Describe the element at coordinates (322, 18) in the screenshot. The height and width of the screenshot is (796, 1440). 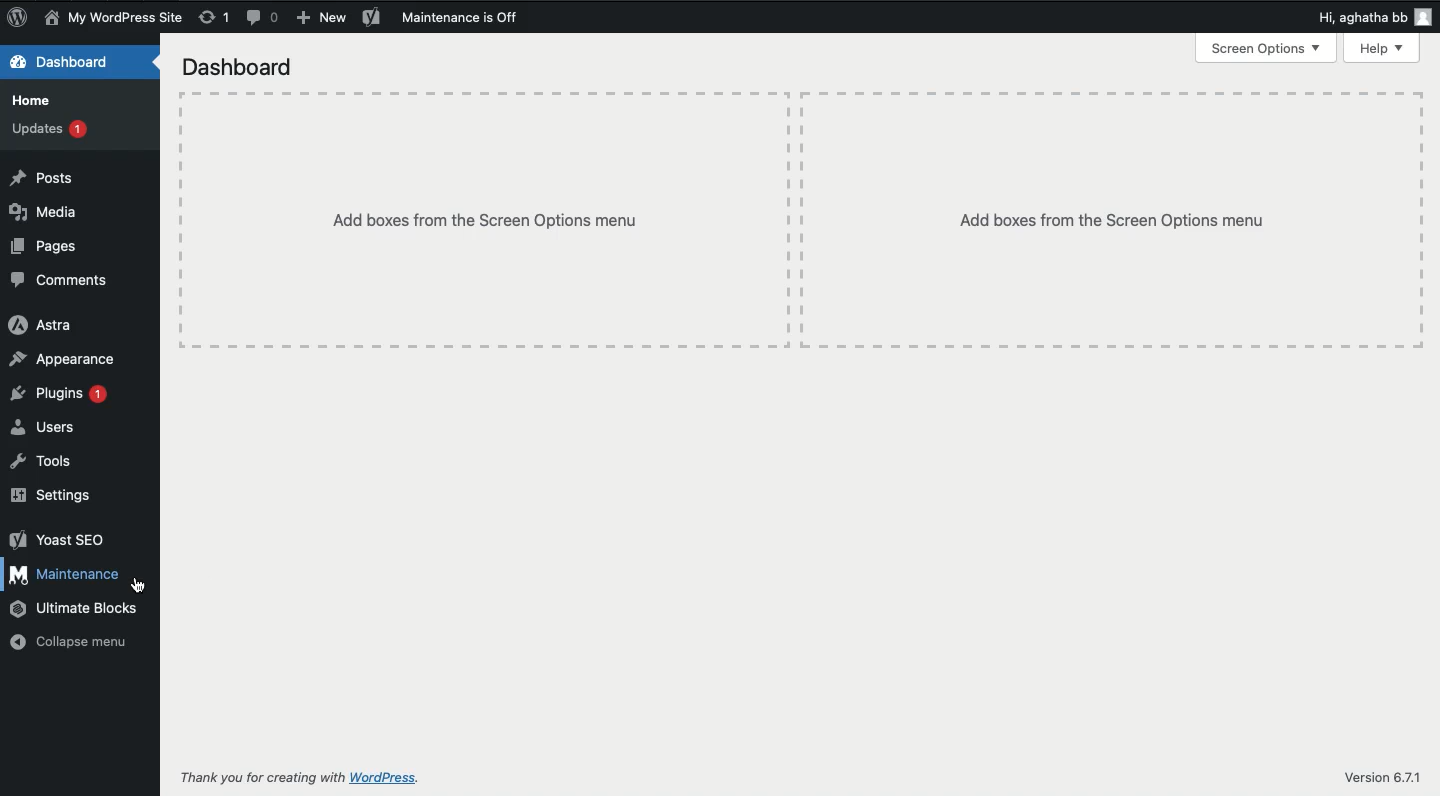
I see `New` at that location.